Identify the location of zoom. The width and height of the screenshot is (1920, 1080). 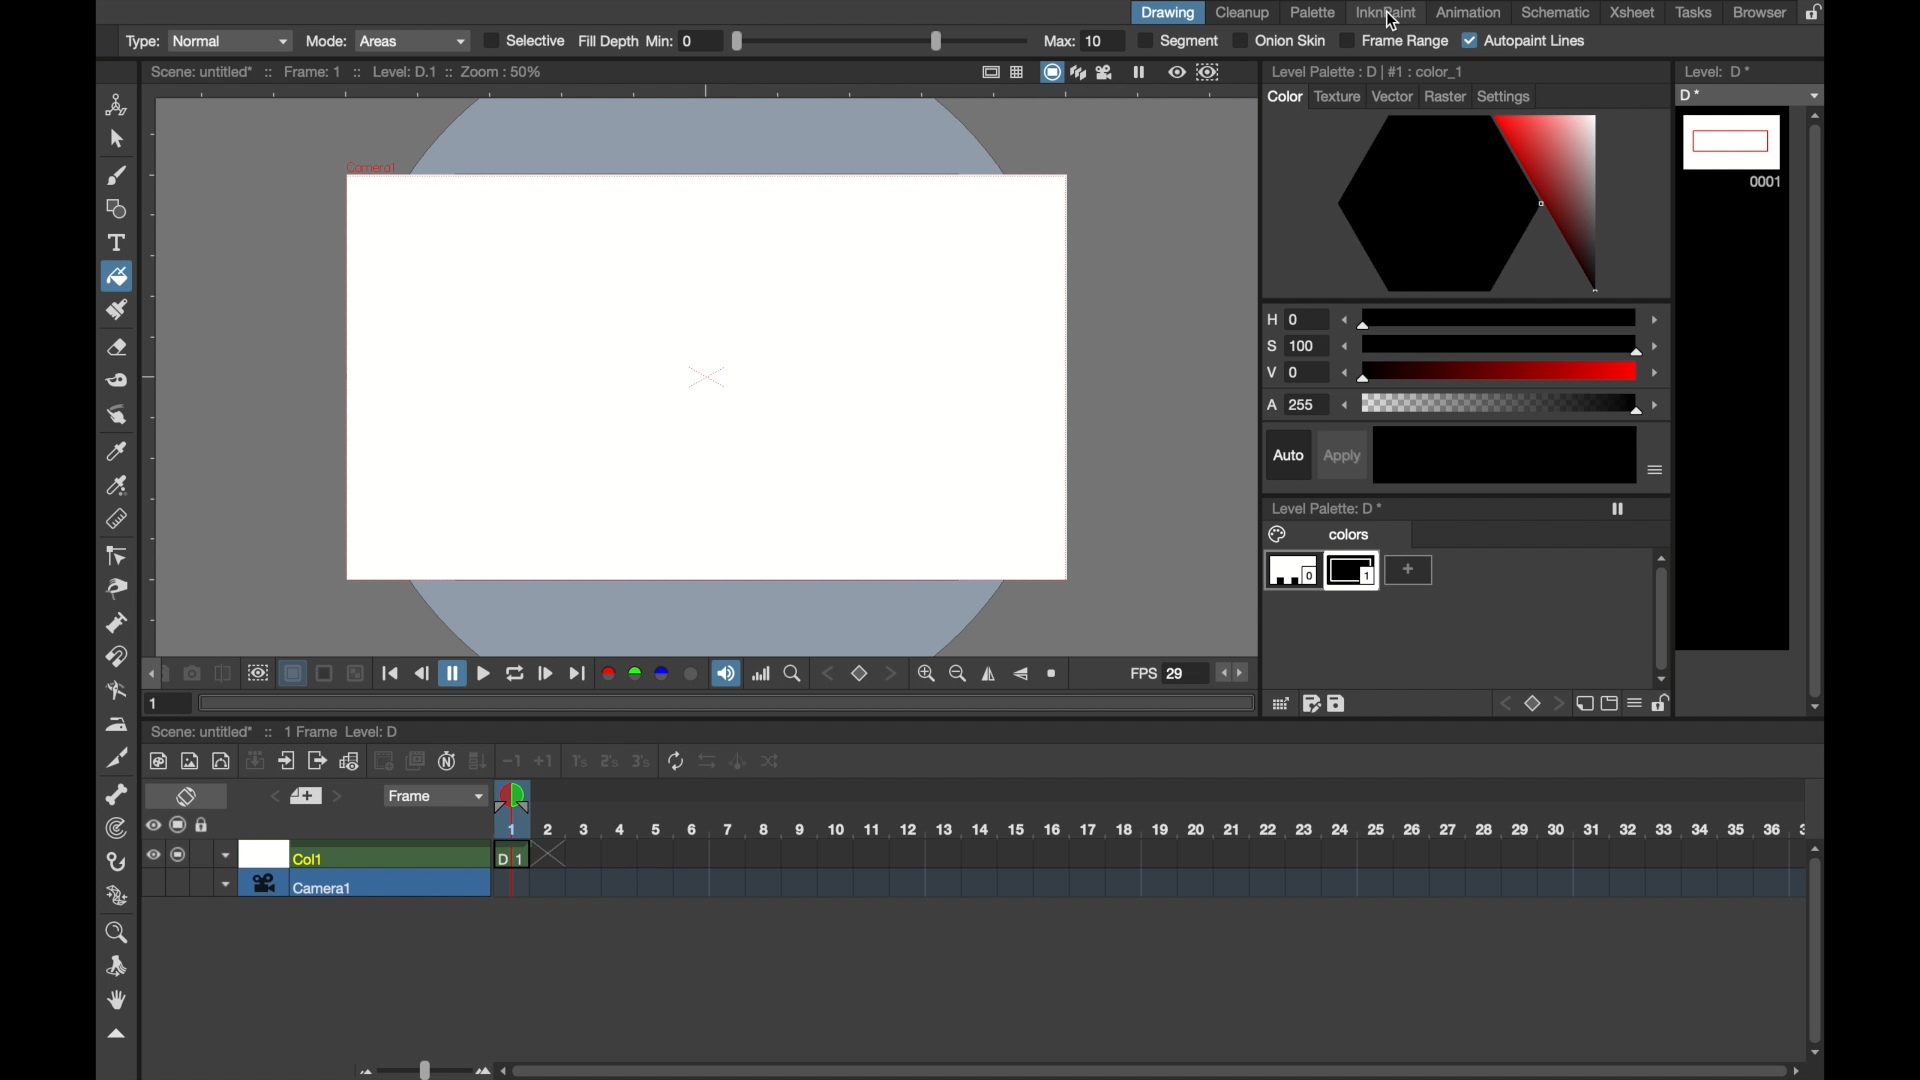
(115, 933).